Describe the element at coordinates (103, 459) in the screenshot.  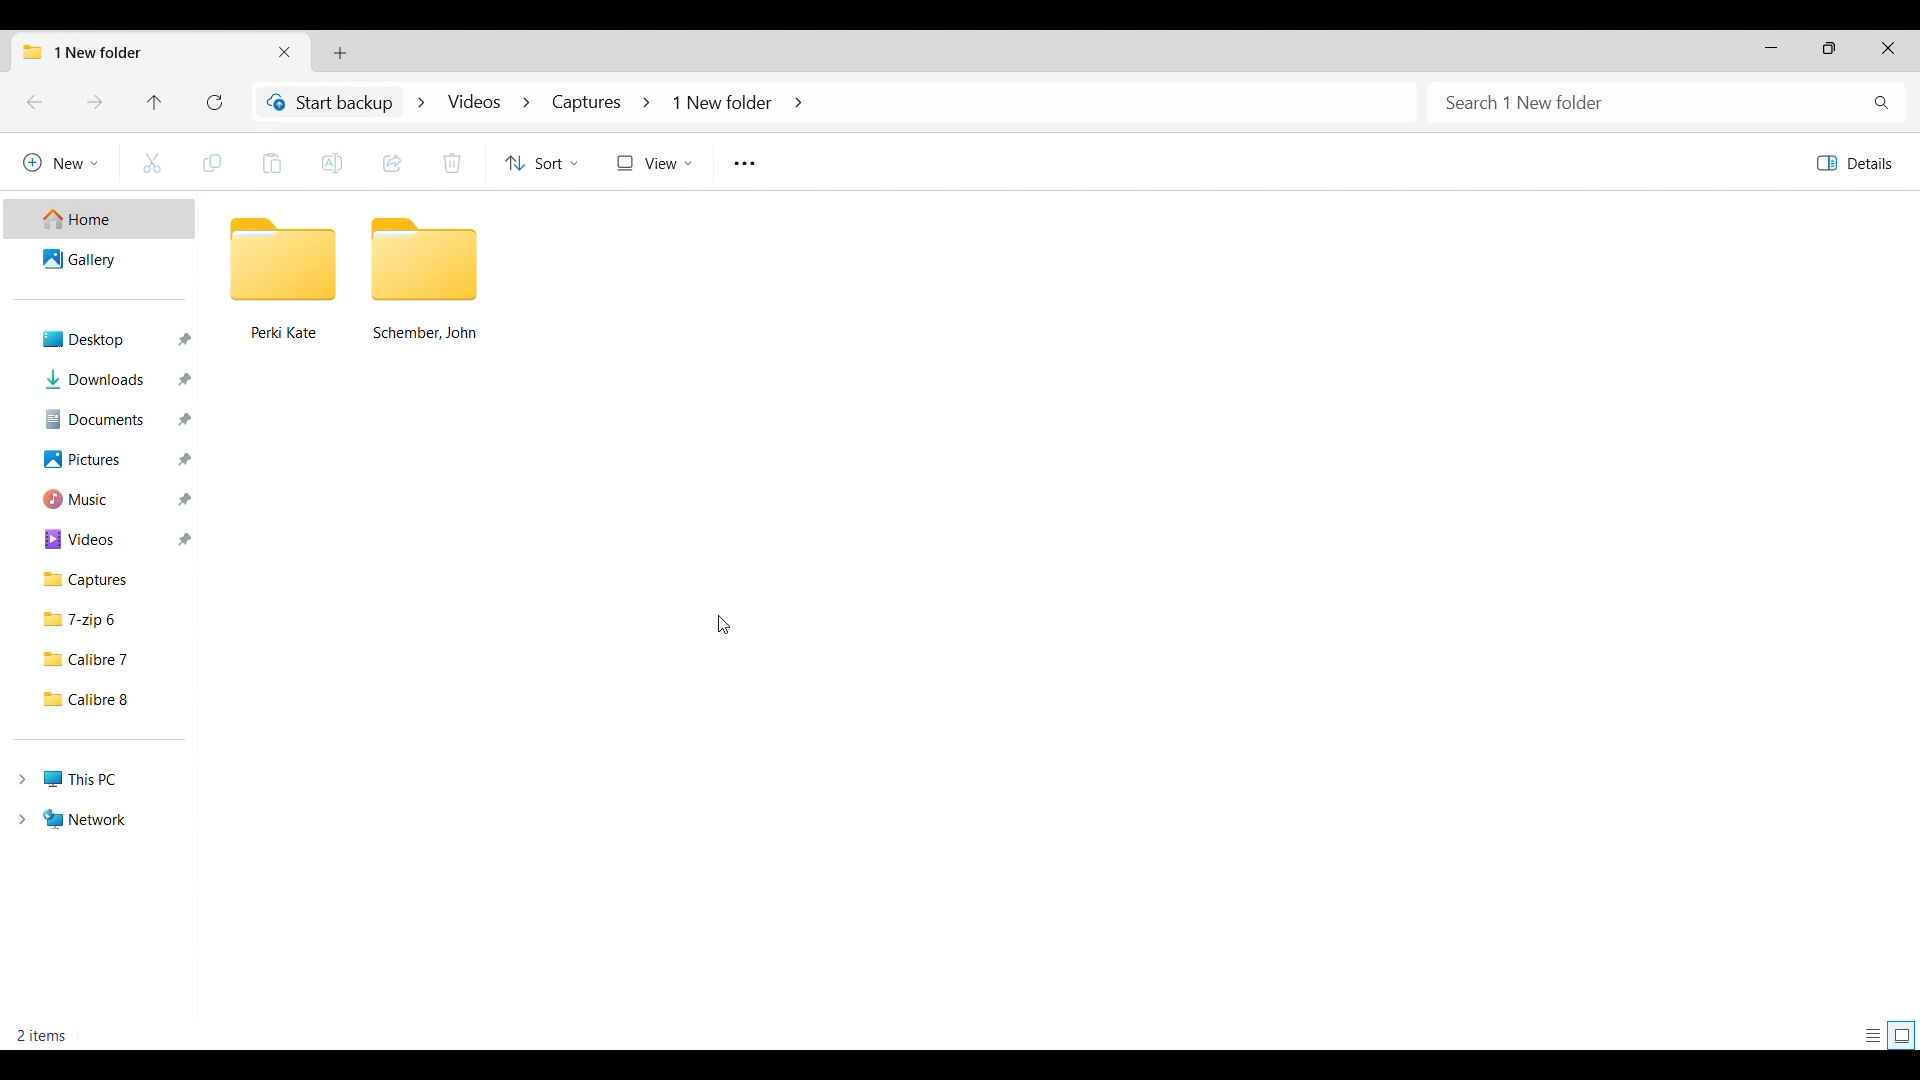
I see `Pictures` at that location.